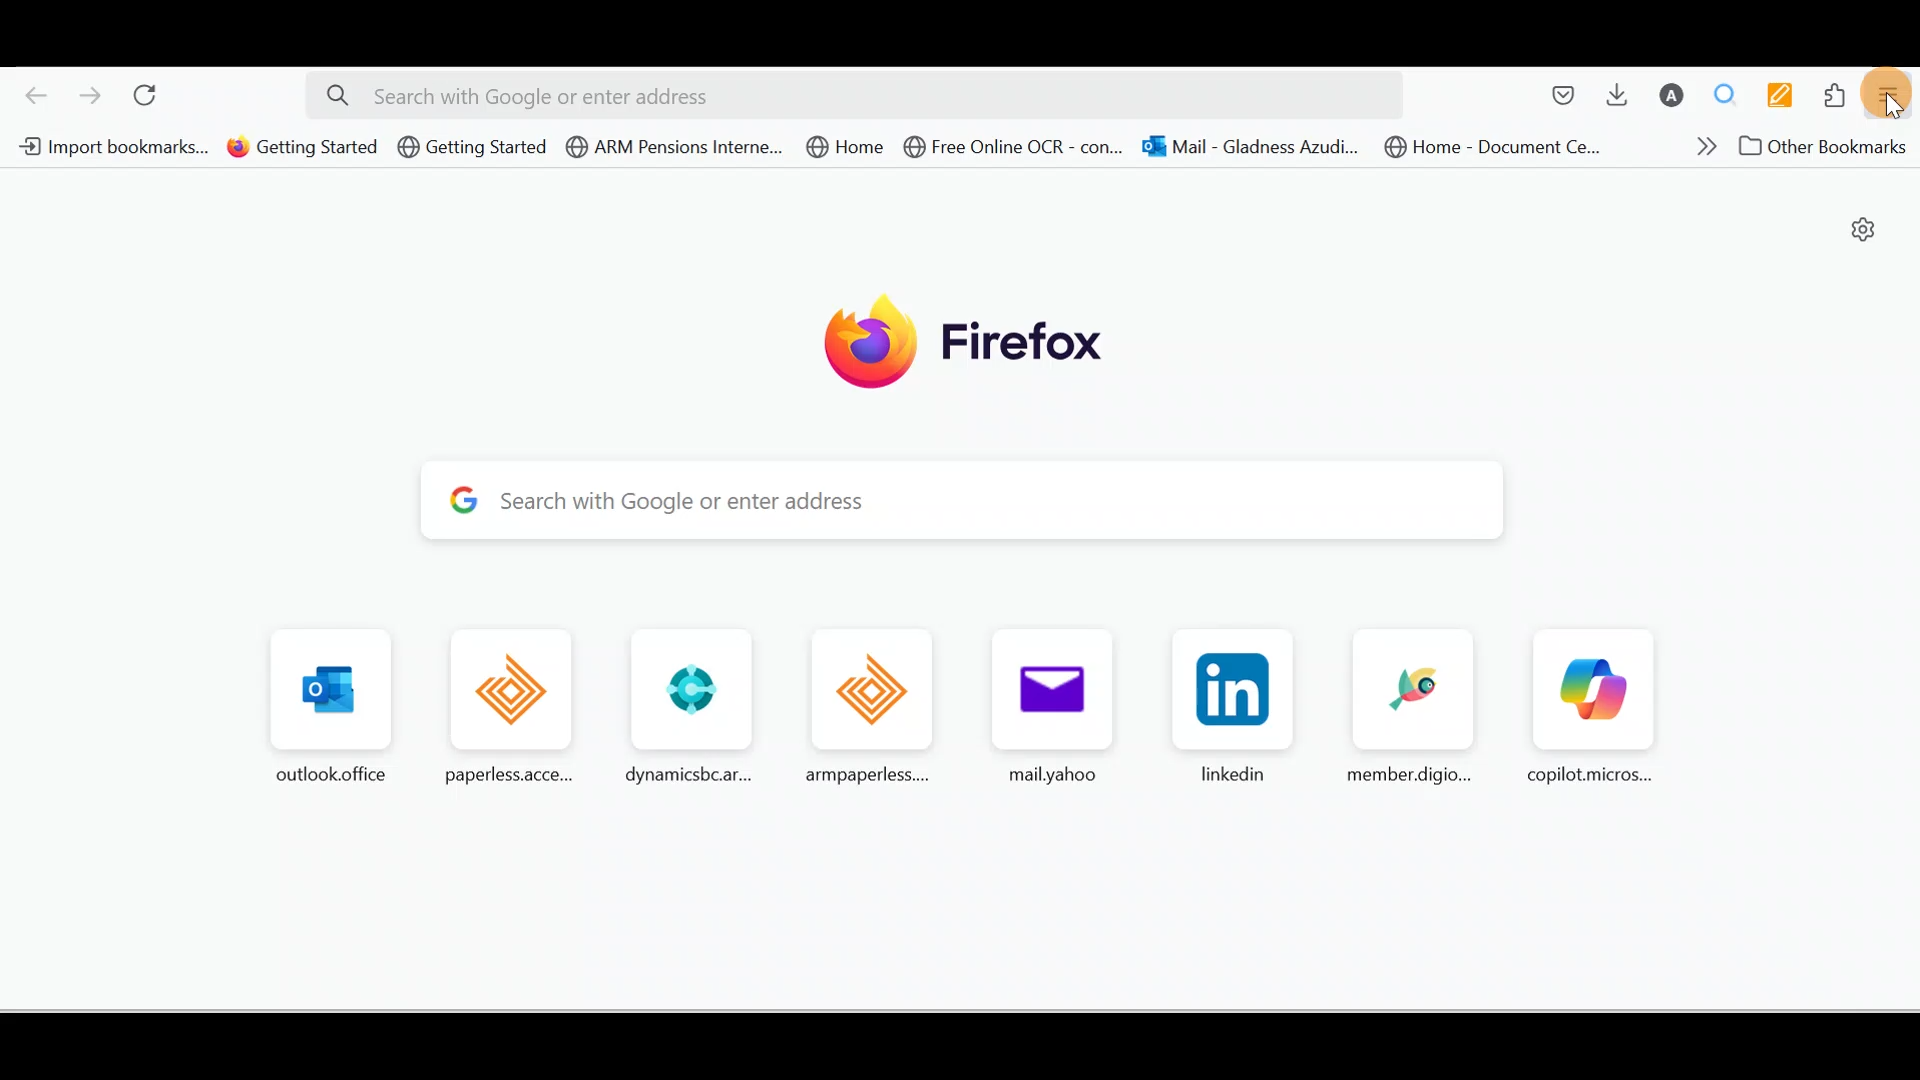 The image size is (1920, 1080). Describe the element at coordinates (841, 147) in the screenshot. I see `Bookmark 5` at that location.